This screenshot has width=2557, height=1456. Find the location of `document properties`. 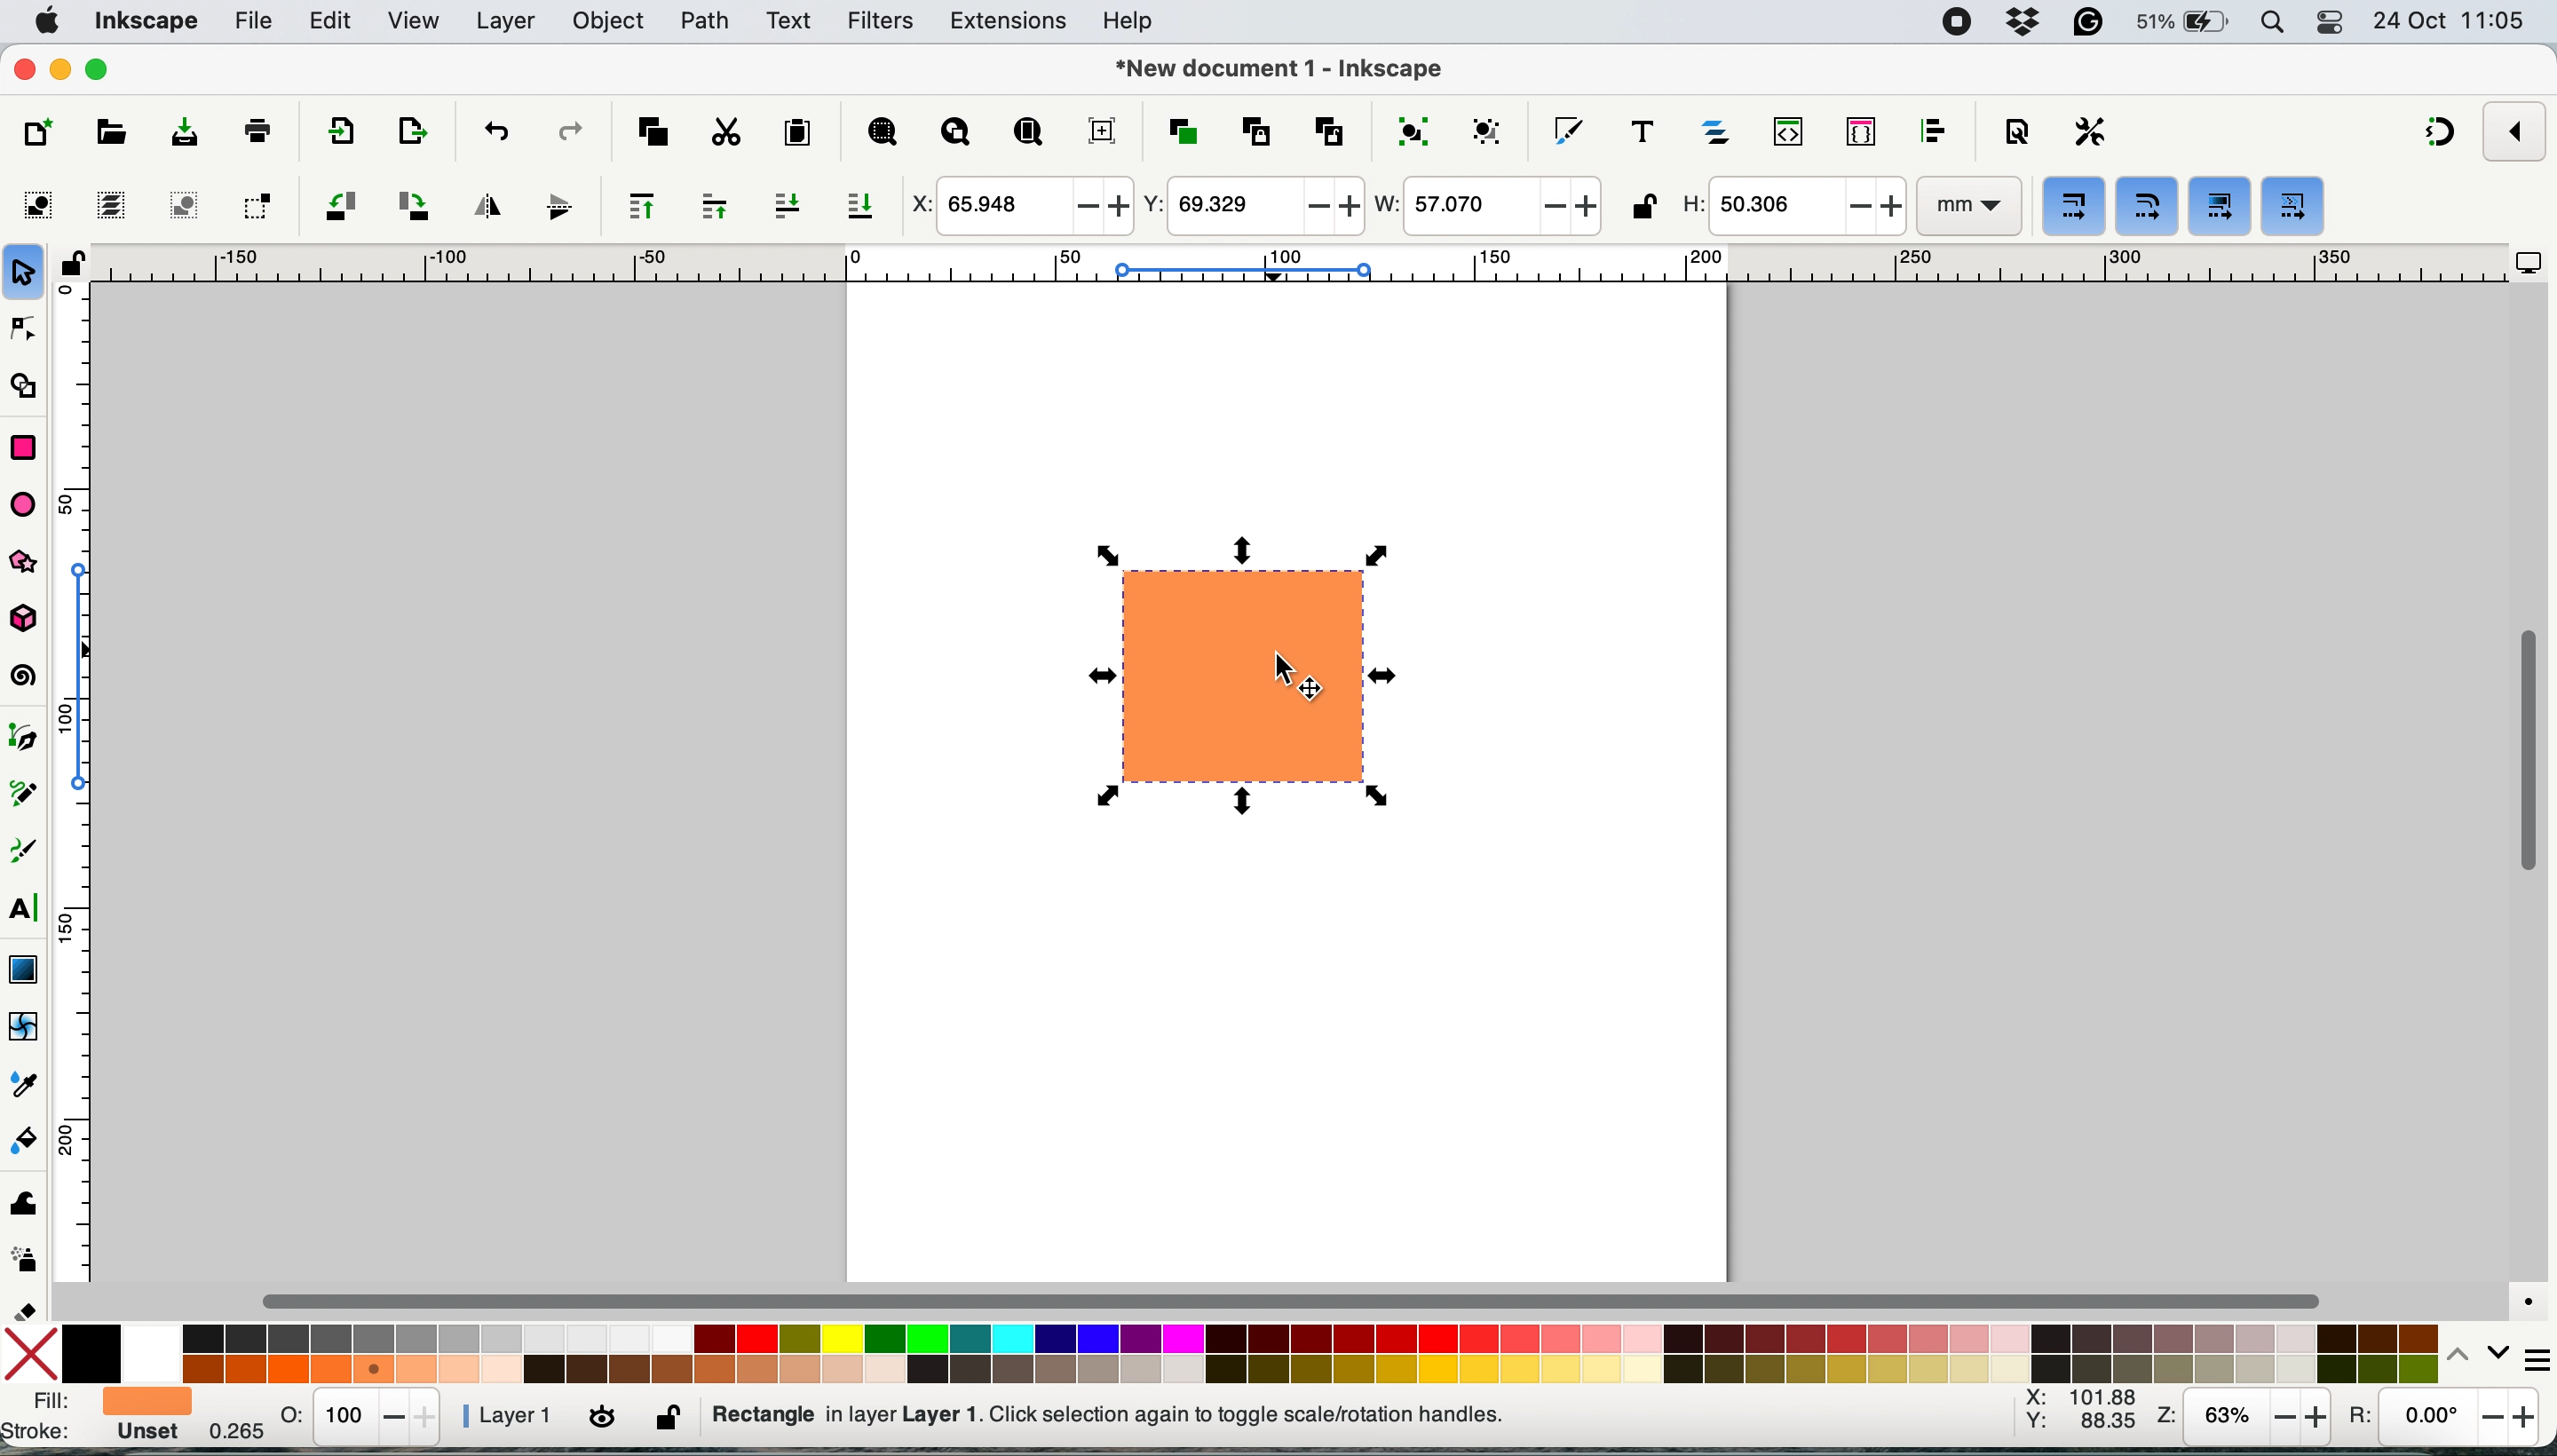

document properties is located at coordinates (2016, 133).